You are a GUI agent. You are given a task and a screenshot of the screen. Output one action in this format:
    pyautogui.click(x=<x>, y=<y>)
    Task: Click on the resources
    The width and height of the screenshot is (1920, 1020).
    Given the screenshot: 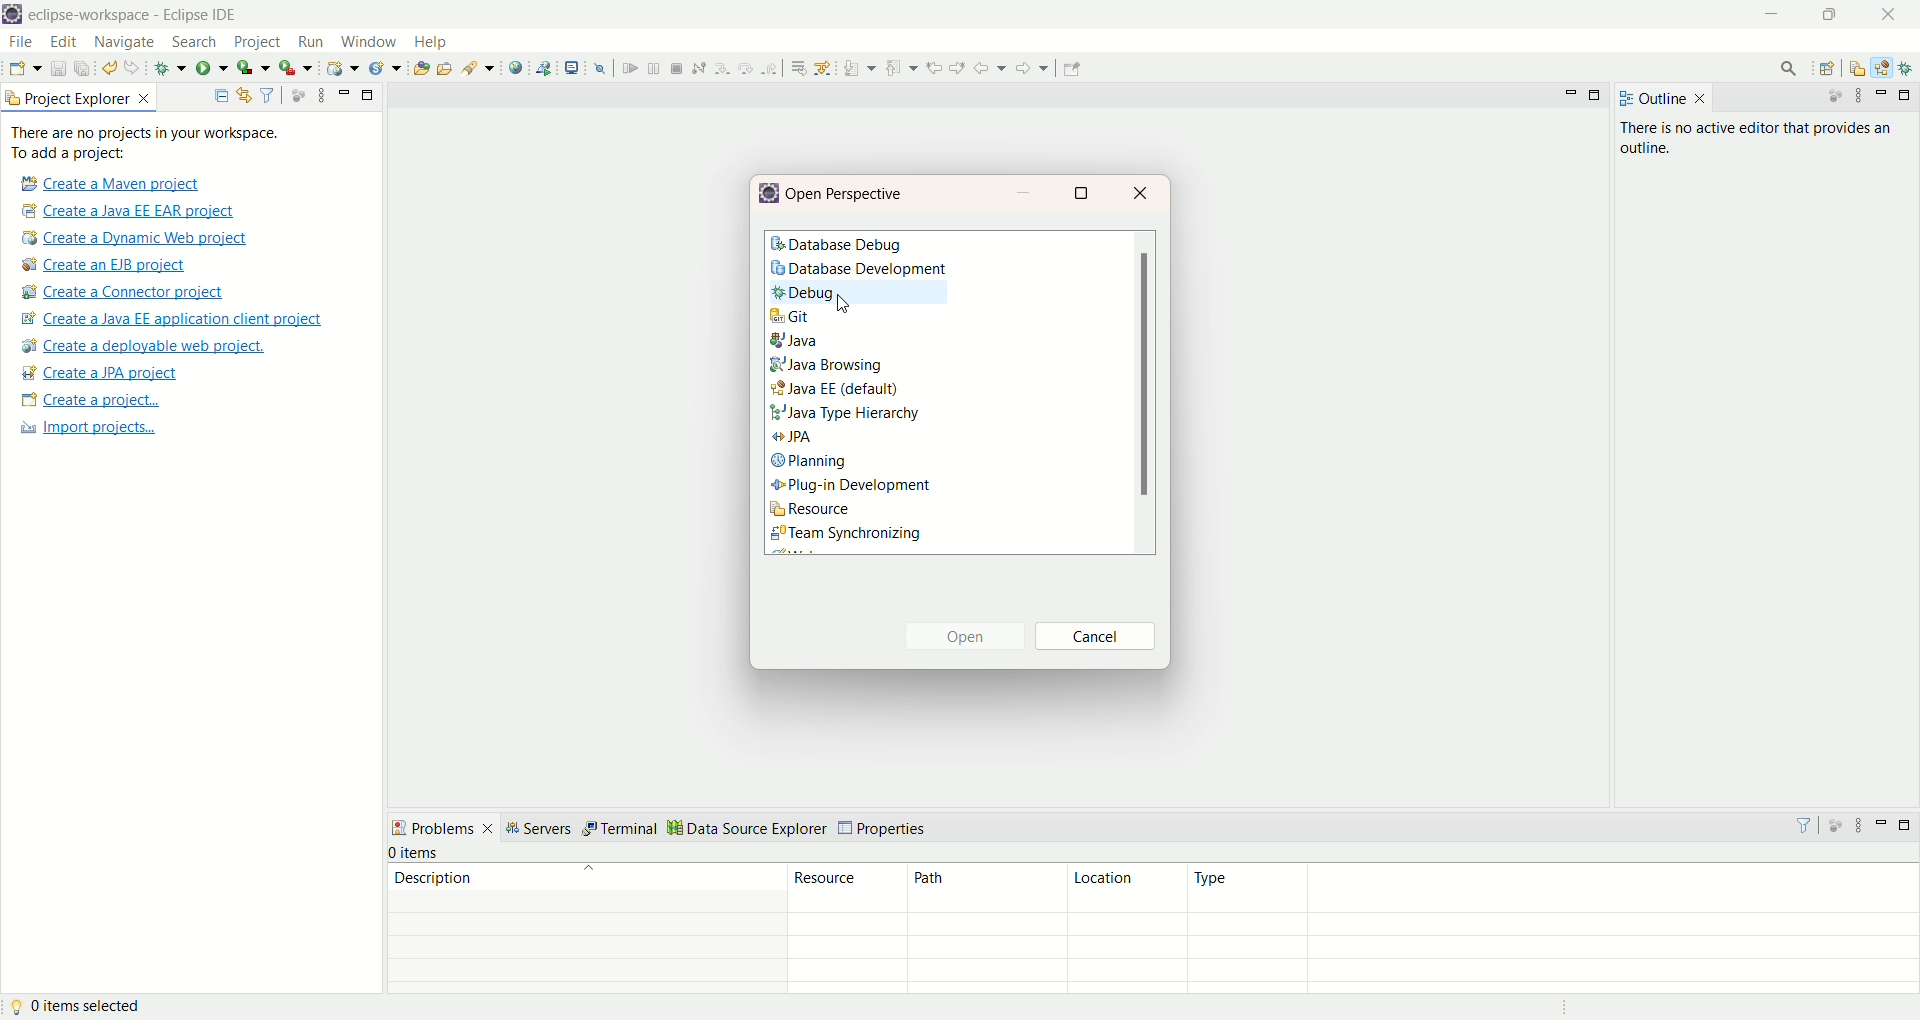 What is the action you would take?
    pyautogui.click(x=1859, y=70)
    